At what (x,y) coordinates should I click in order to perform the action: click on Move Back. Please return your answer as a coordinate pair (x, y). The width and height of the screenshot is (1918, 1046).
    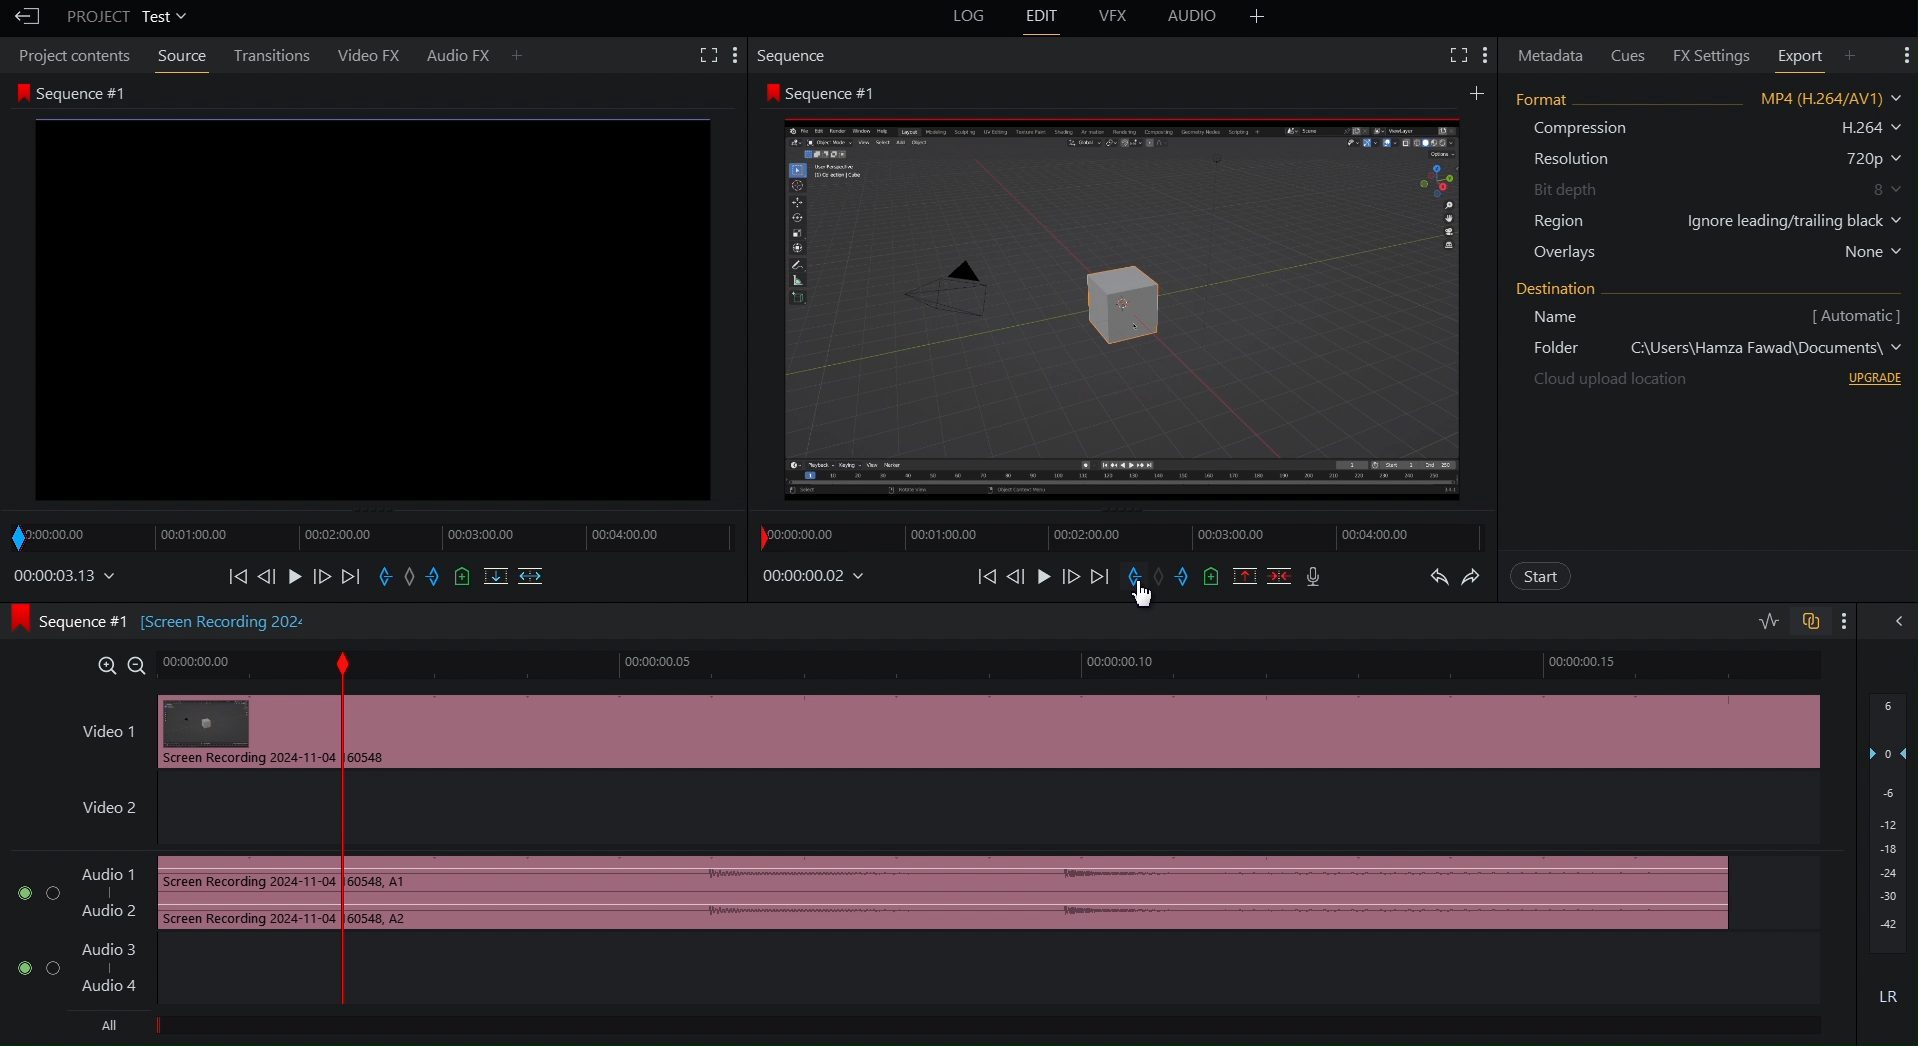
    Looking at the image, I should click on (1017, 576).